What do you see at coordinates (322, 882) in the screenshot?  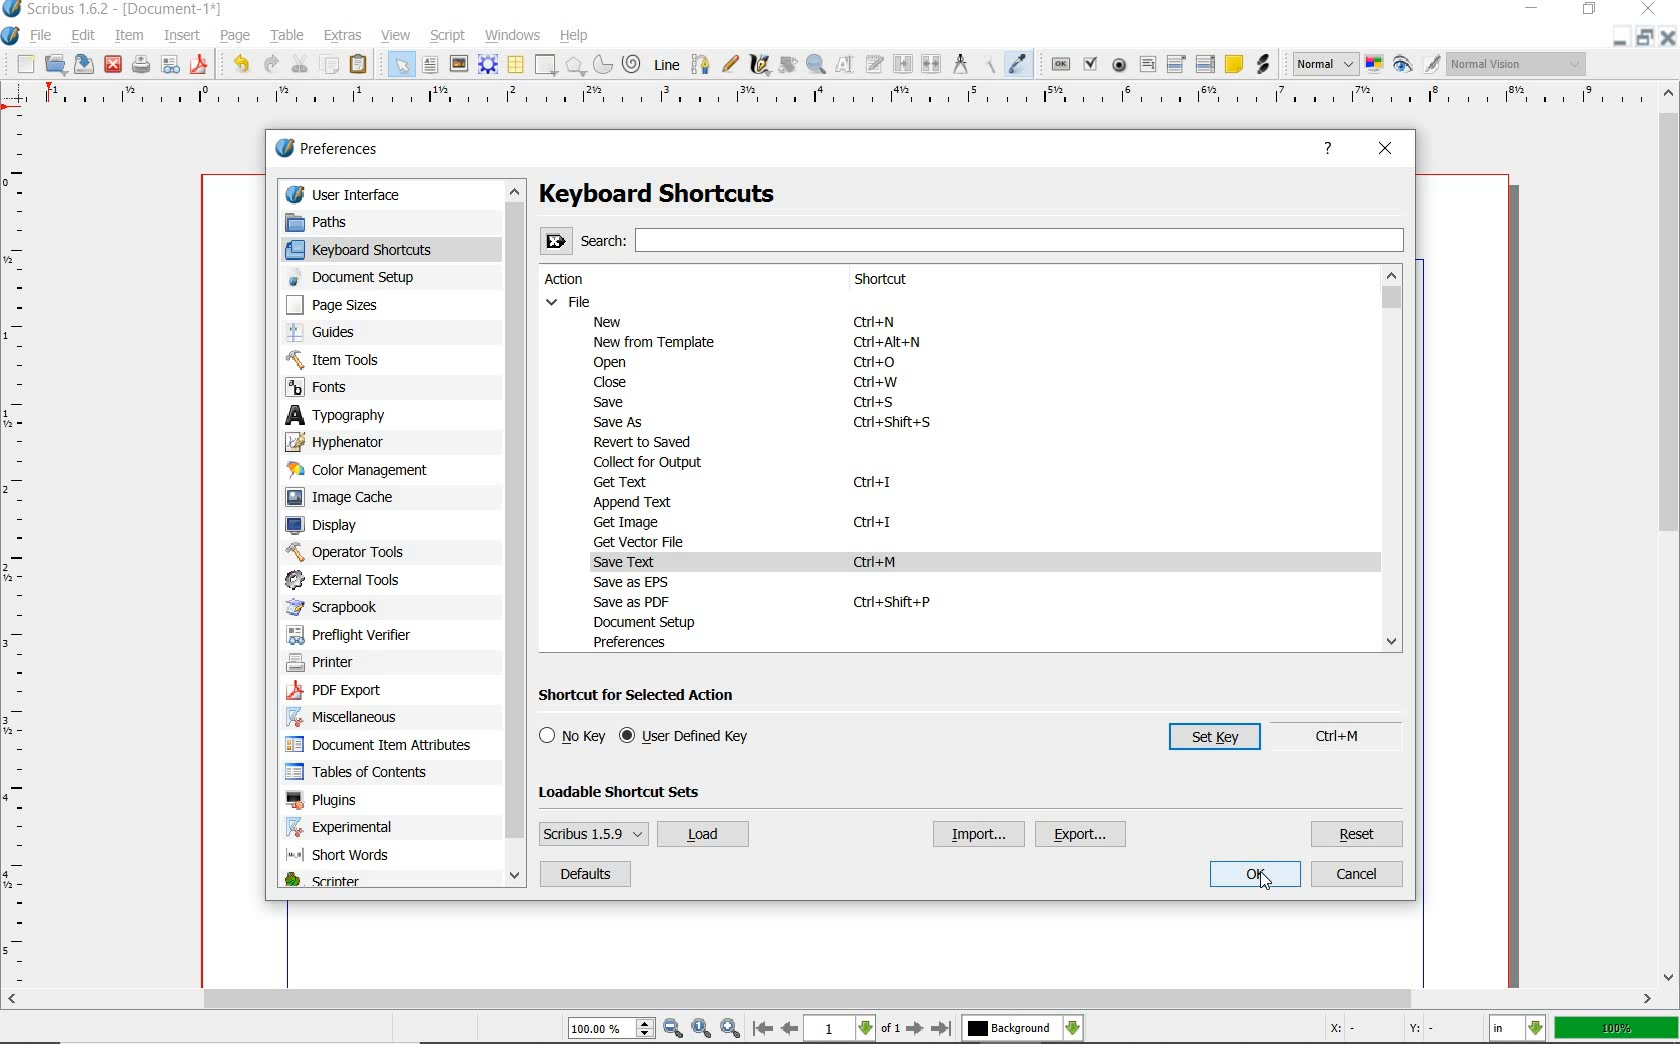 I see `scripter` at bounding box center [322, 882].